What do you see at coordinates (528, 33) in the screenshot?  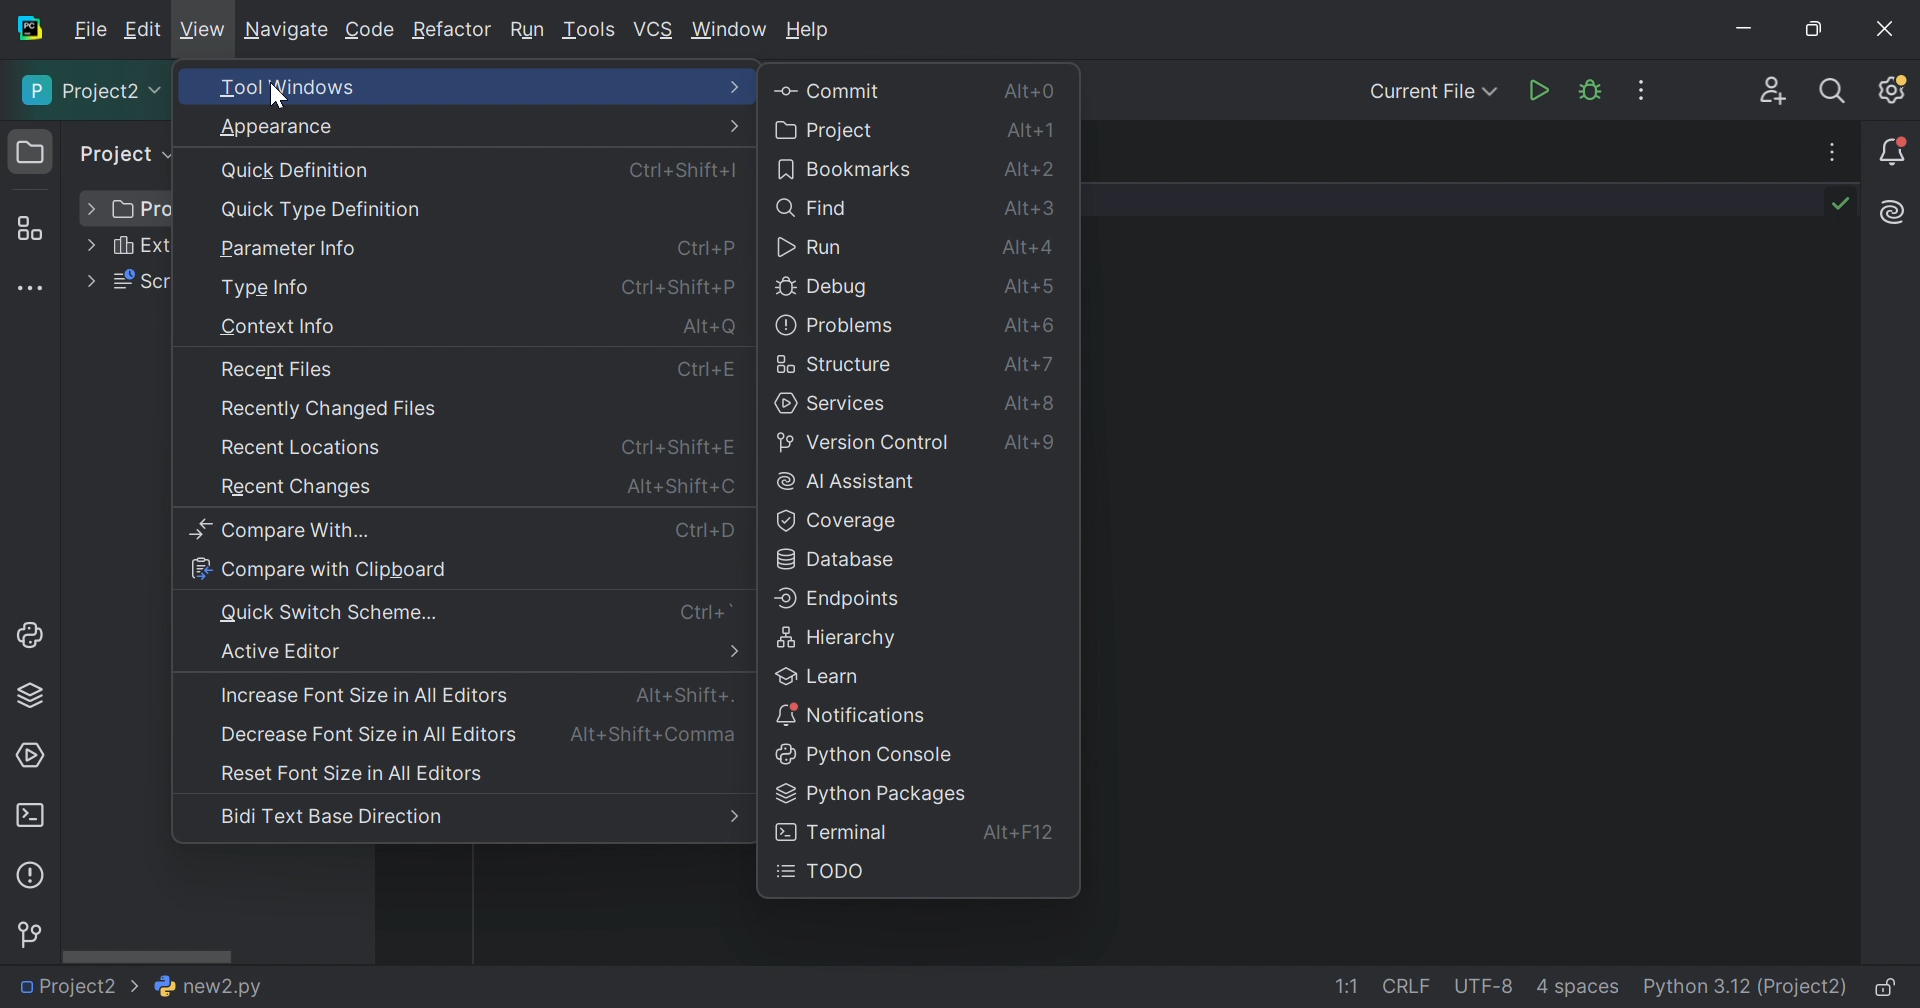 I see `Run` at bounding box center [528, 33].